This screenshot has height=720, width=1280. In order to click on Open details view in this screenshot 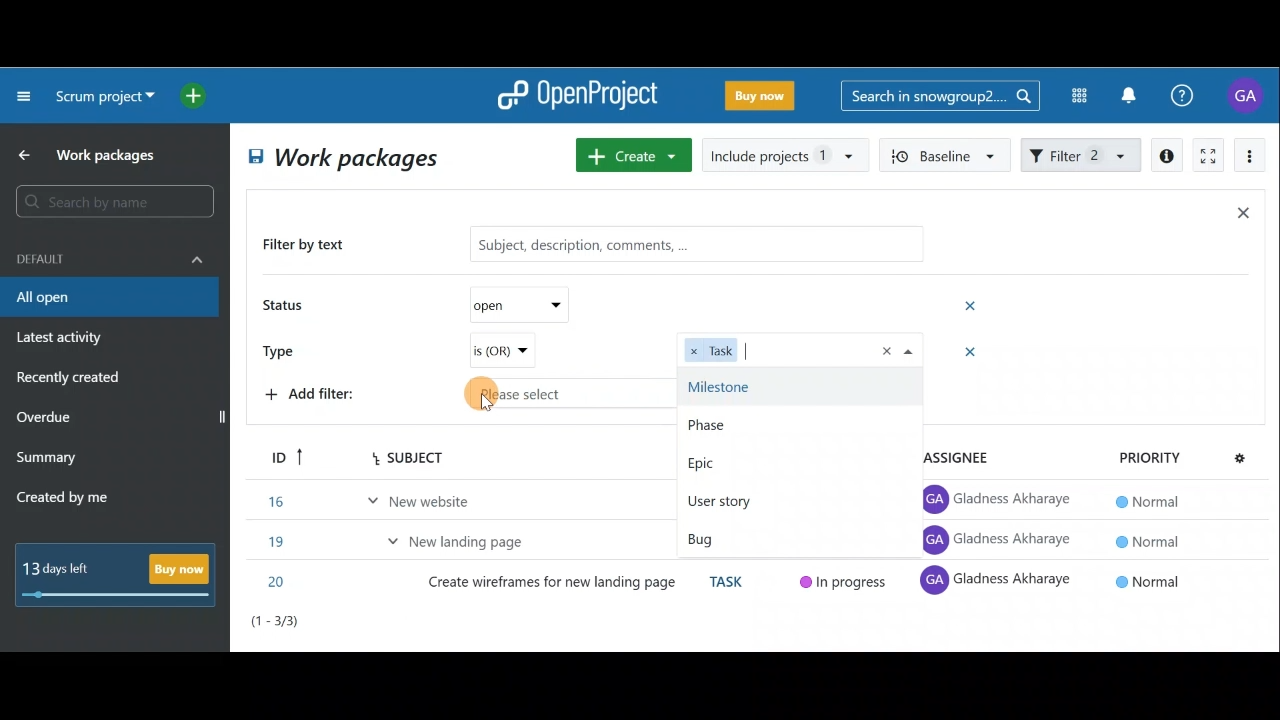, I will do `click(1168, 156)`.